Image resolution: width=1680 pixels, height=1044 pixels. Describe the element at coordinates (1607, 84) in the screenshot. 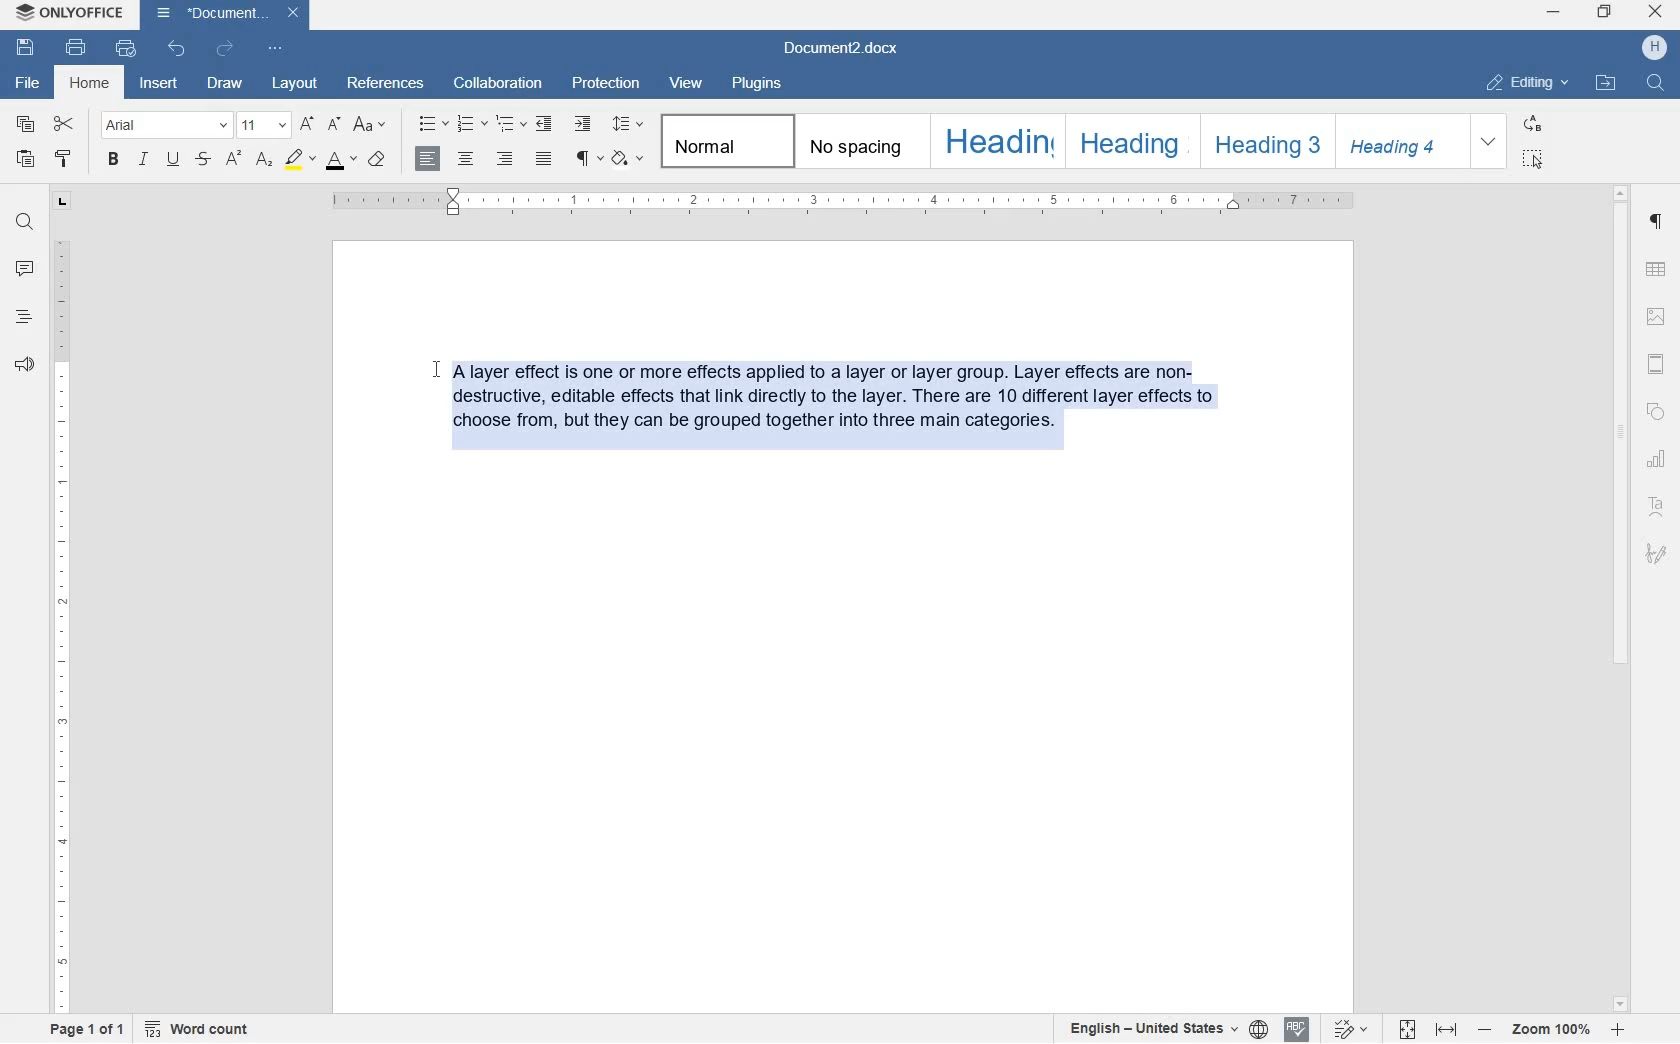

I see `open file location` at that location.